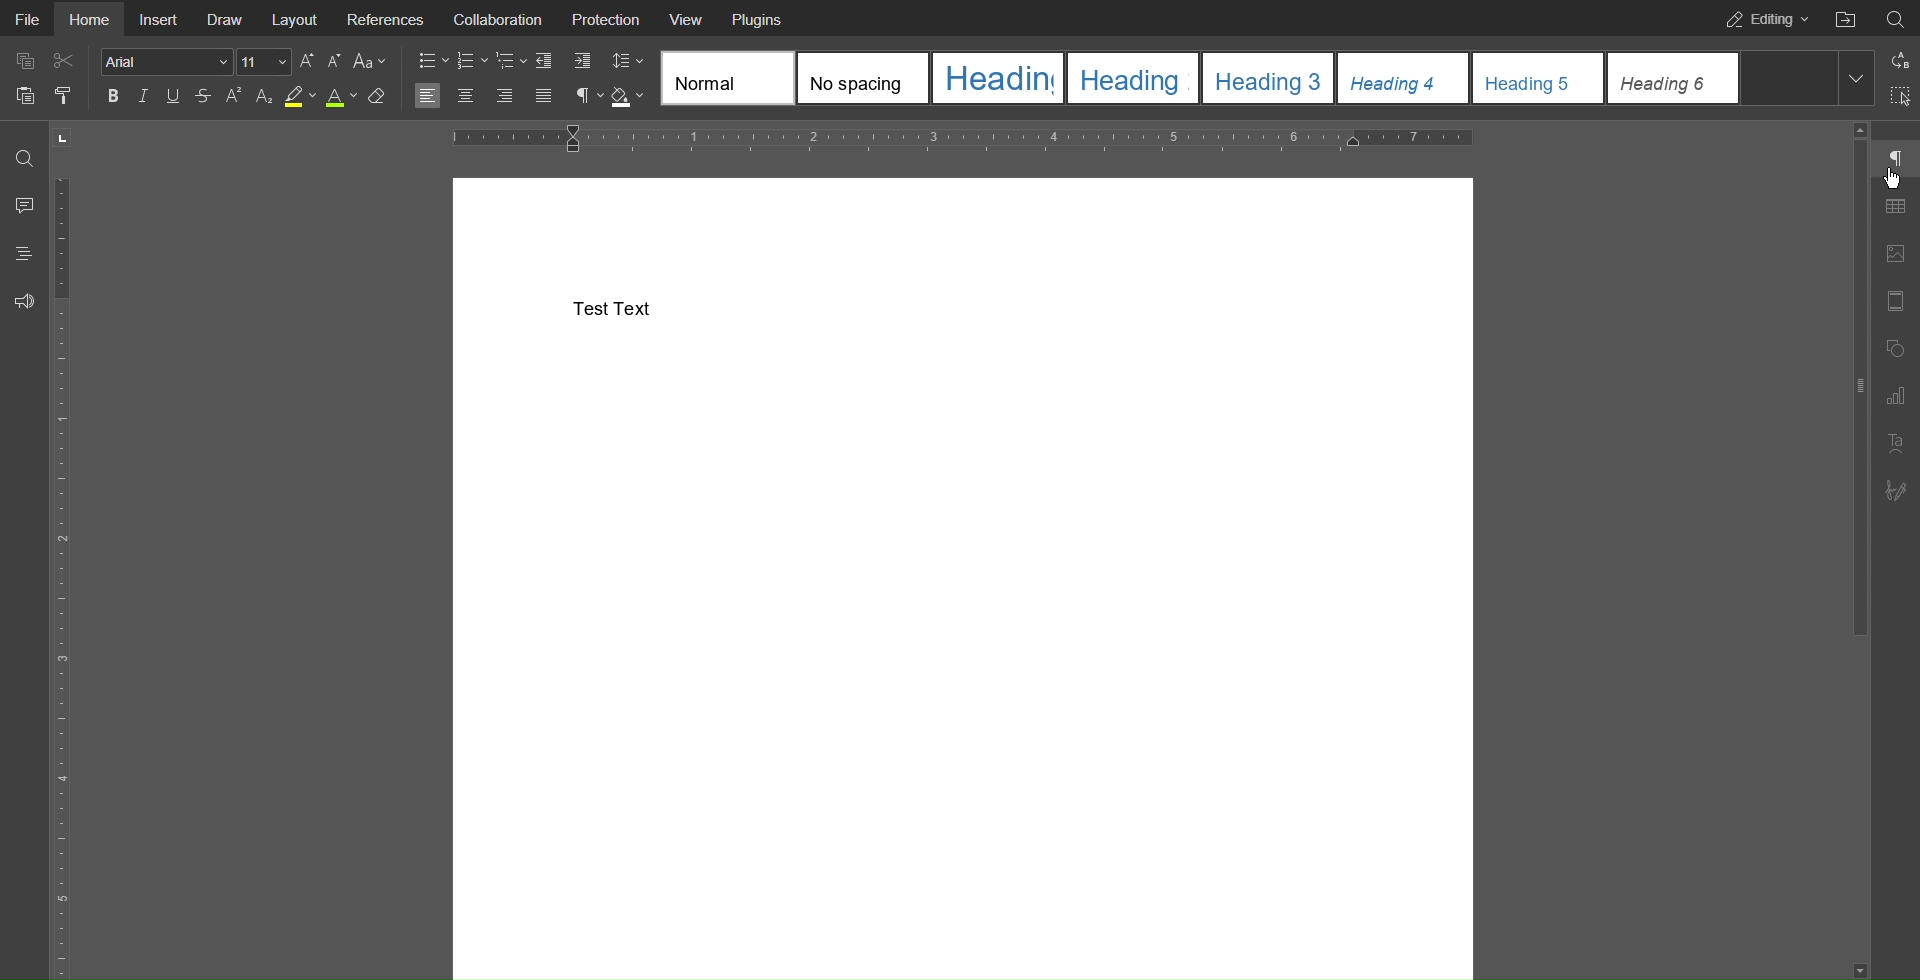  What do you see at coordinates (511, 62) in the screenshot?
I see `Nested List` at bounding box center [511, 62].